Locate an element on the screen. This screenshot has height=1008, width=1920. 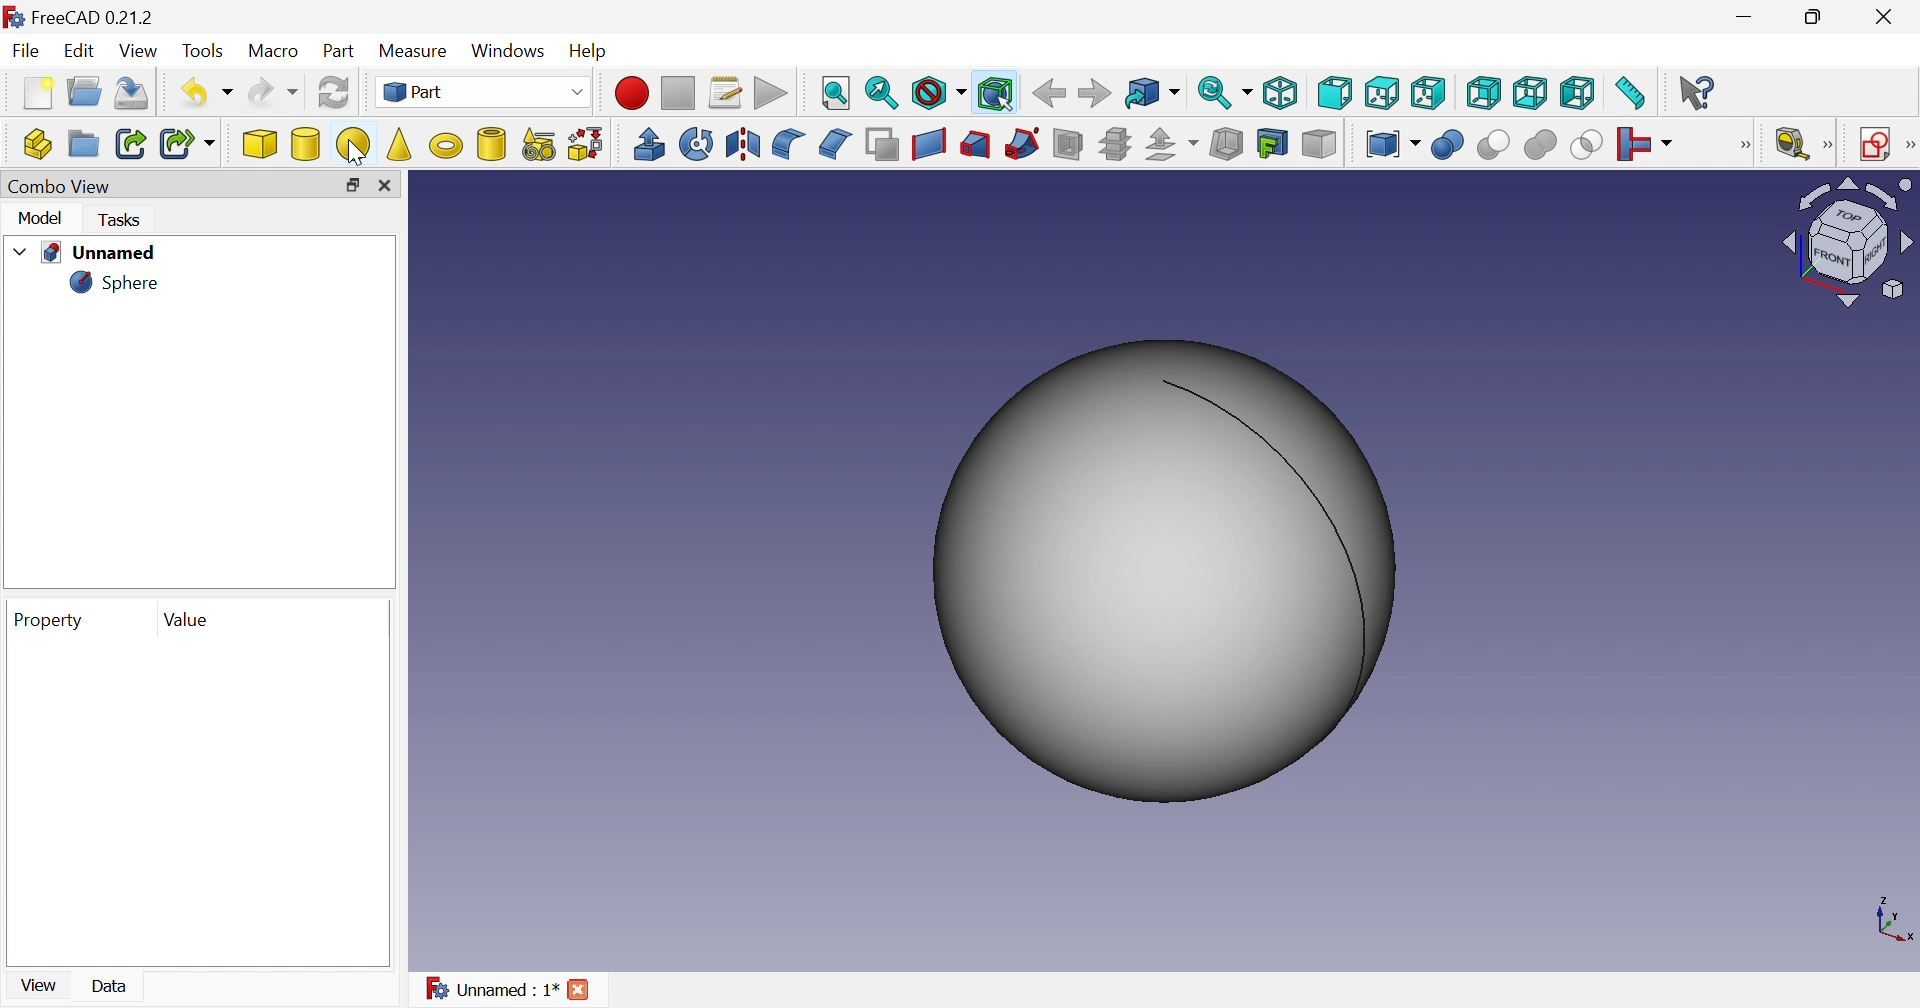
Edit is located at coordinates (81, 50).